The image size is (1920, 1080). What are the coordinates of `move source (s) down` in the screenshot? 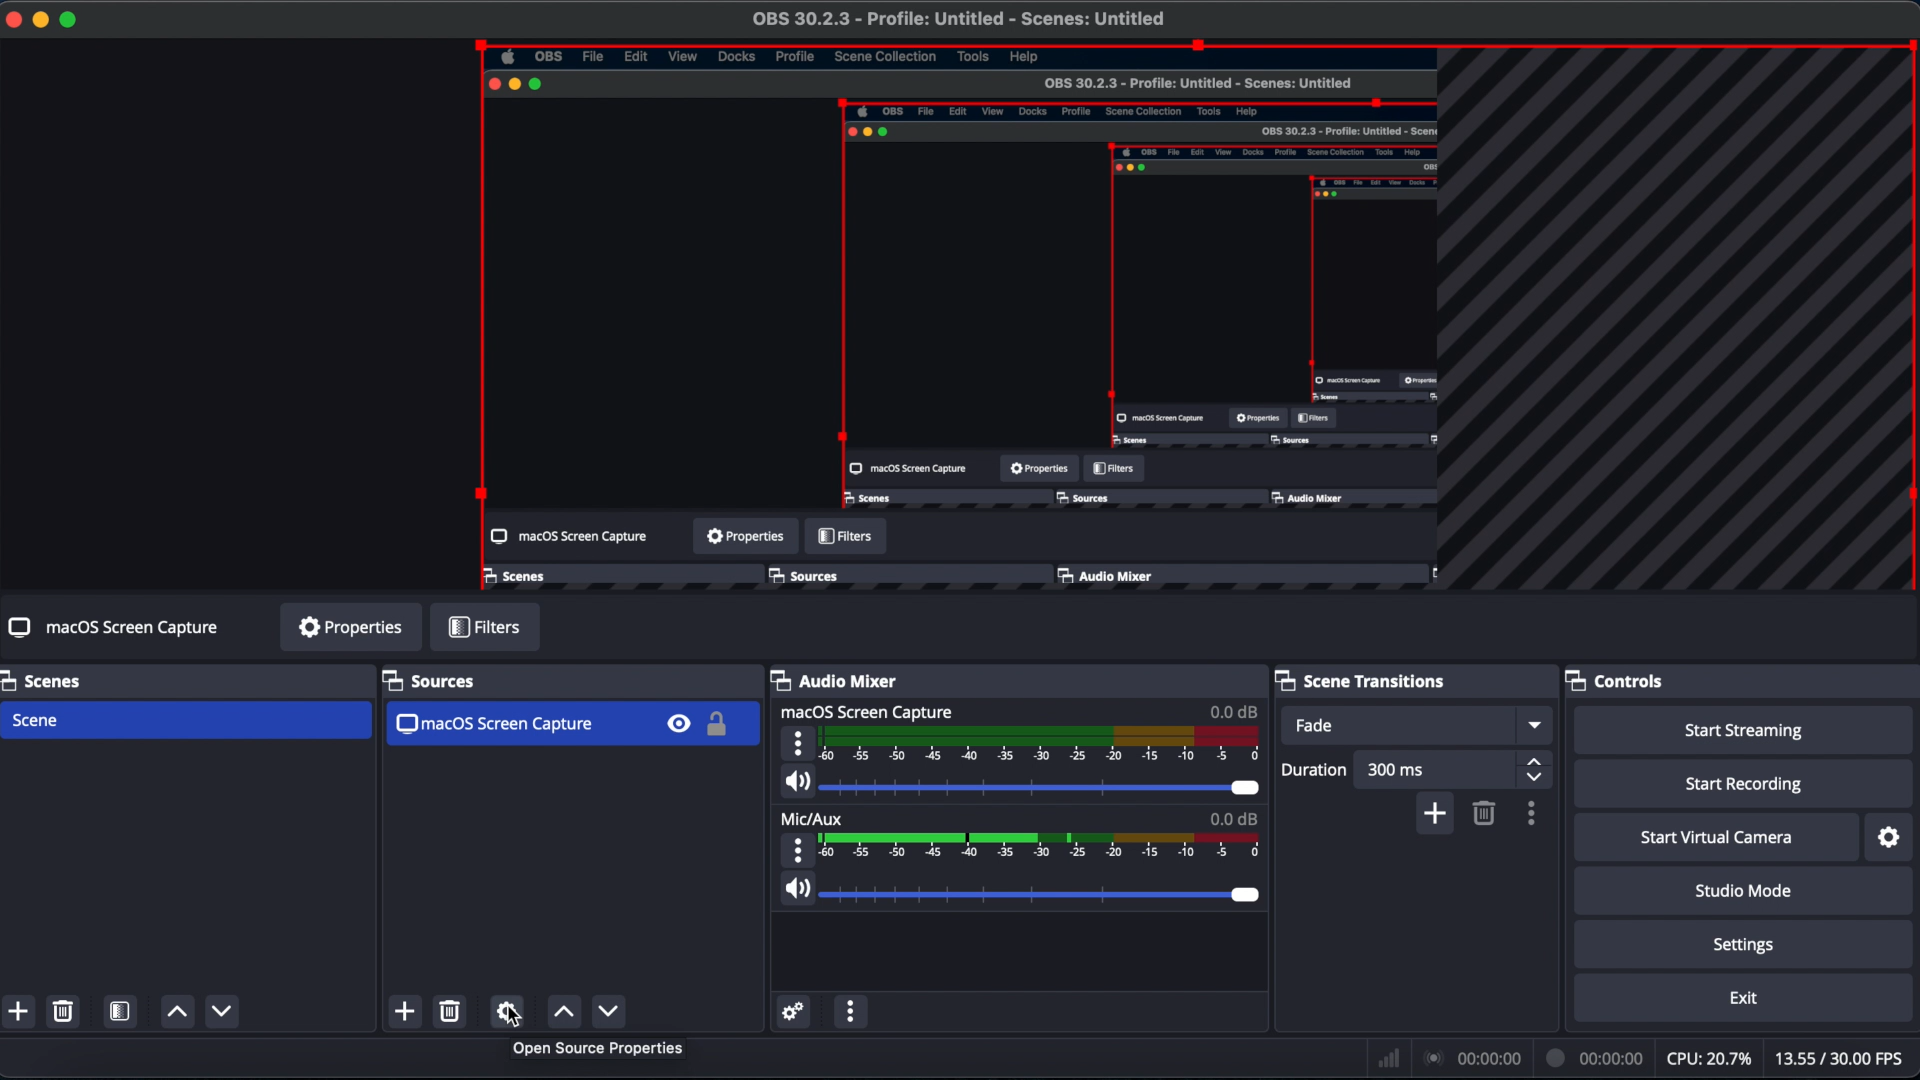 It's located at (564, 1011).